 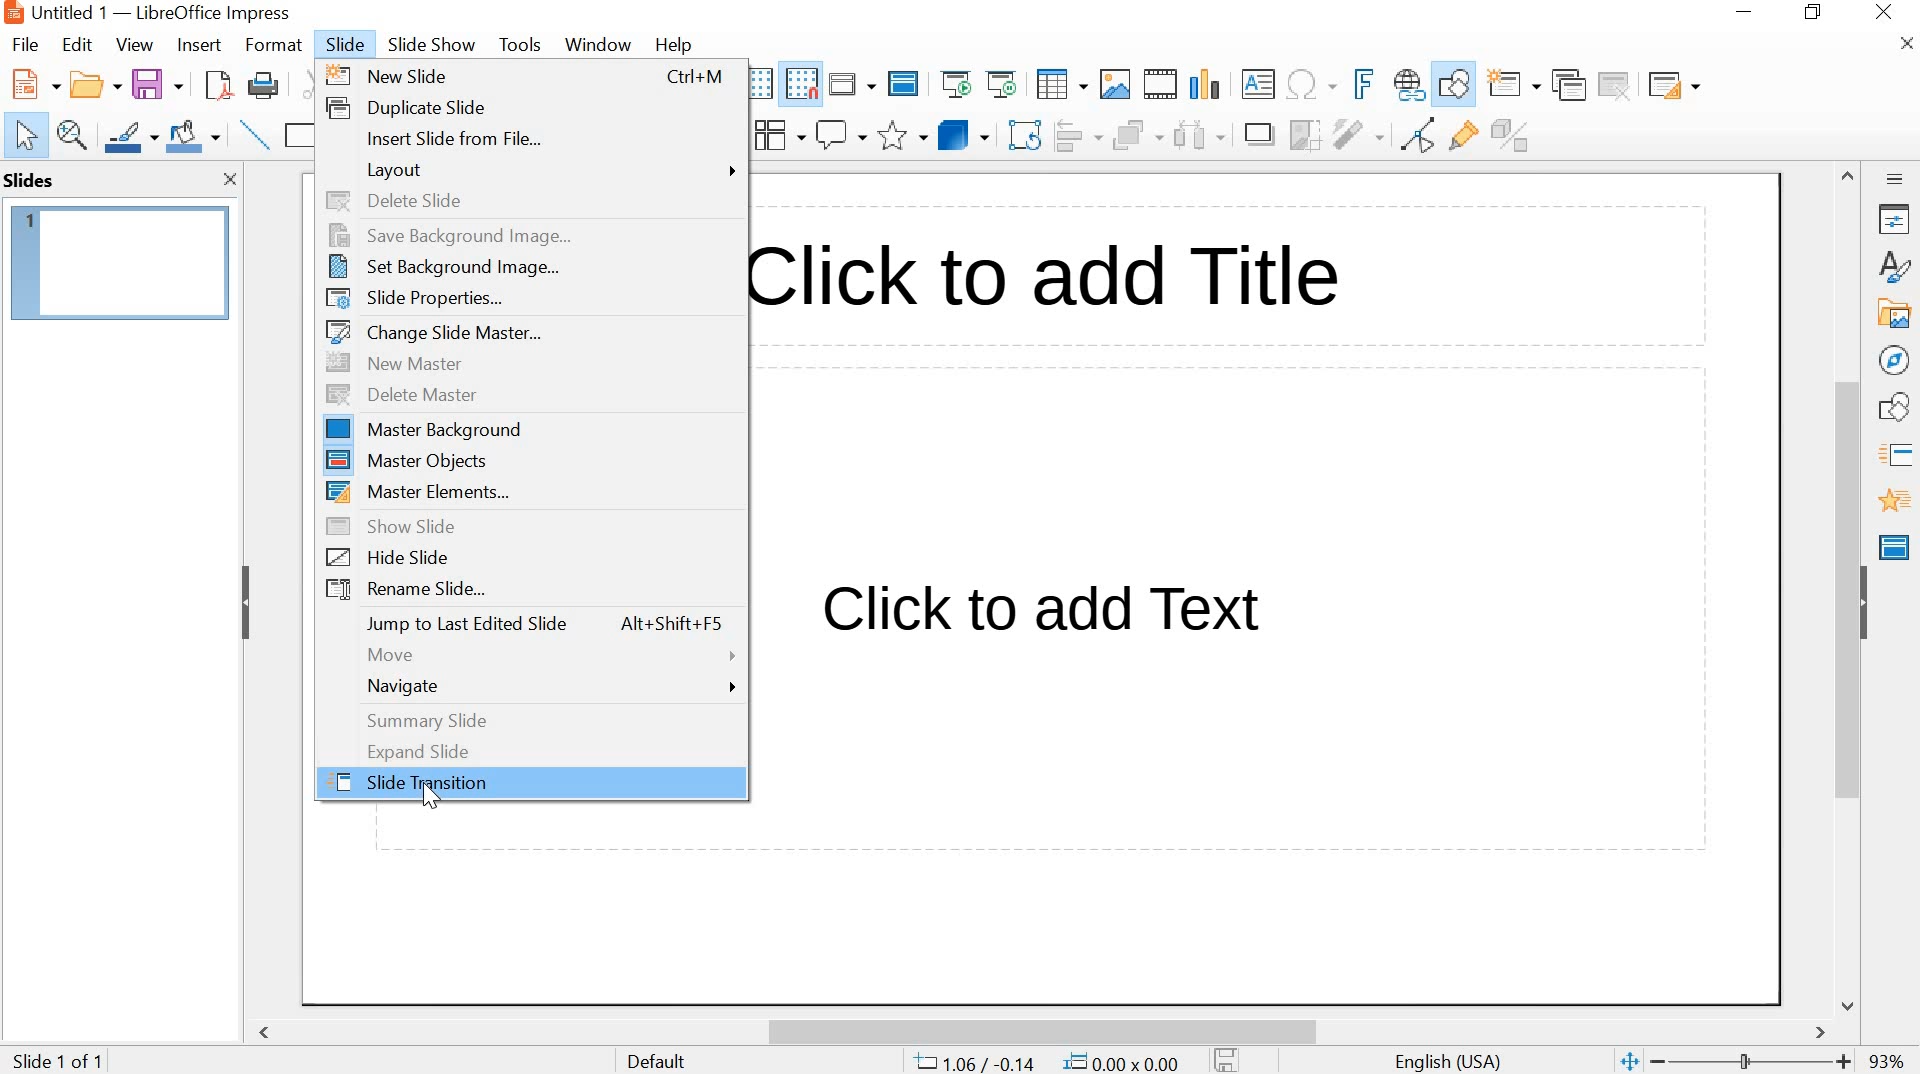 I want to click on master background, so click(x=529, y=431).